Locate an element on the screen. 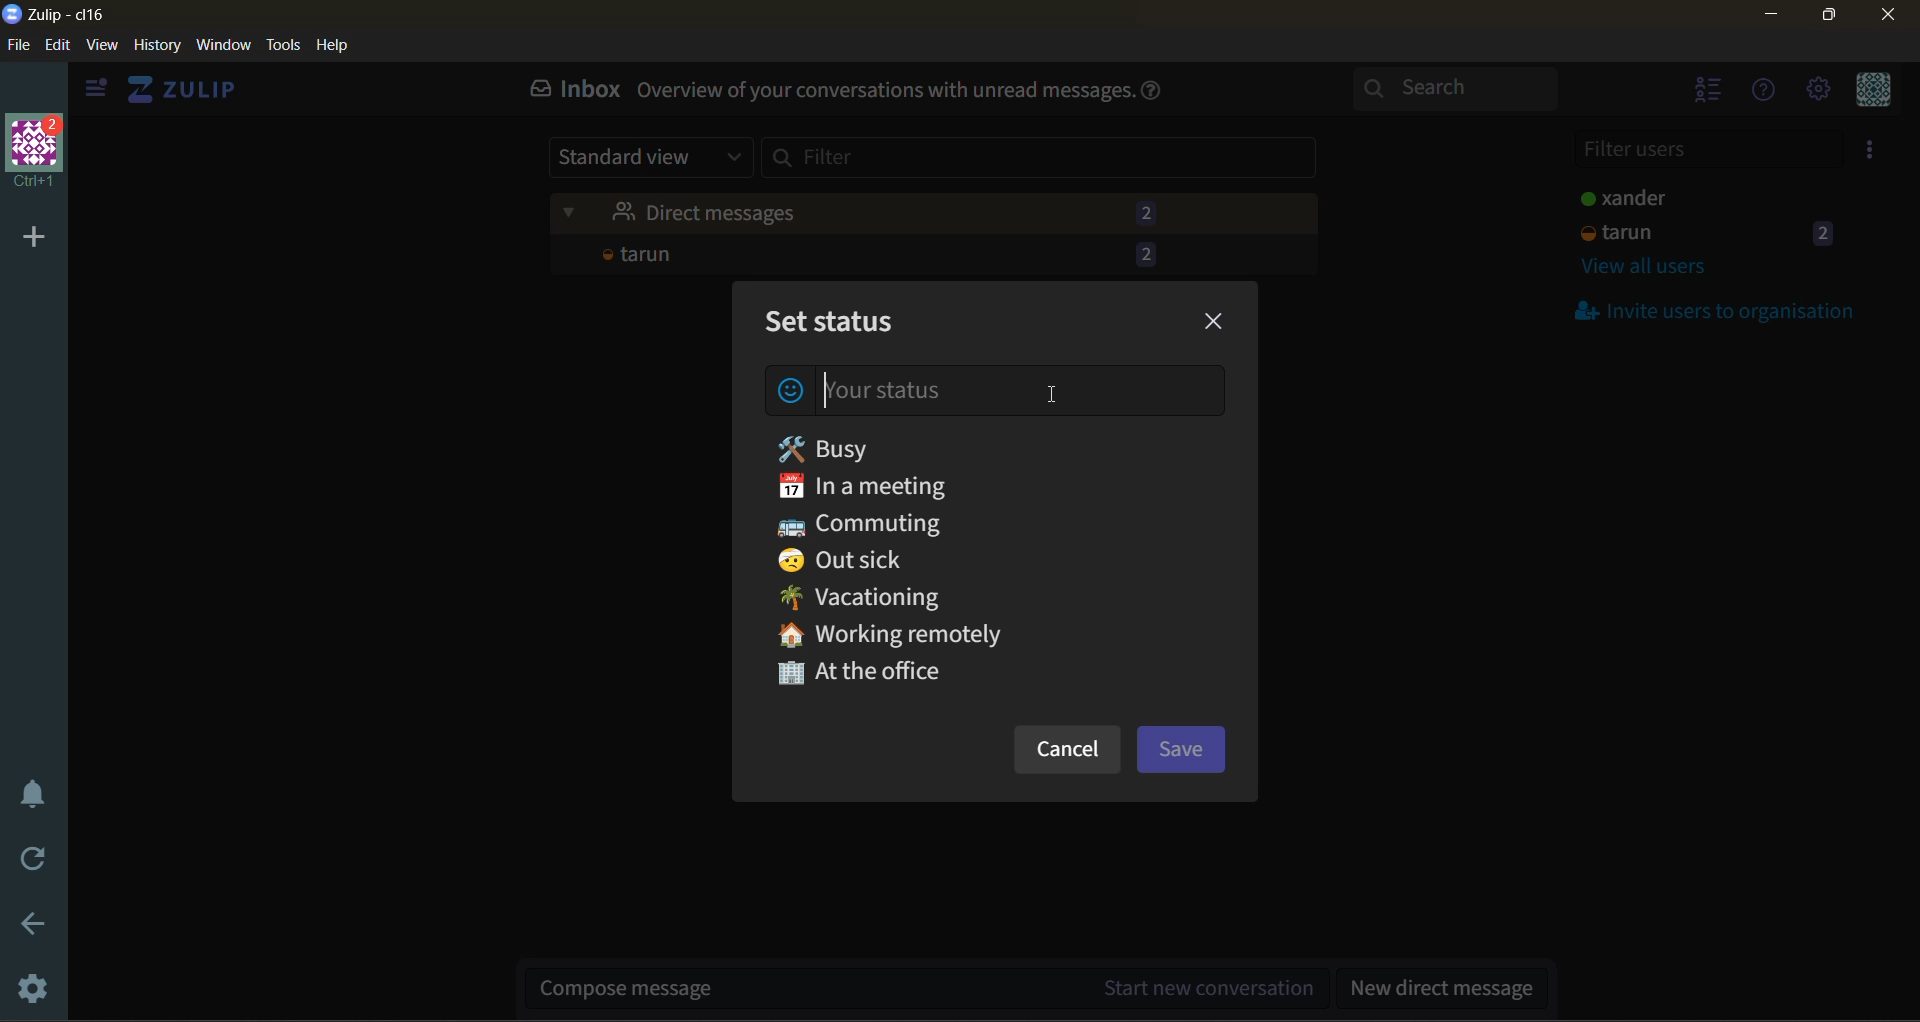 This screenshot has width=1920, height=1022. predefined status is located at coordinates (895, 445).